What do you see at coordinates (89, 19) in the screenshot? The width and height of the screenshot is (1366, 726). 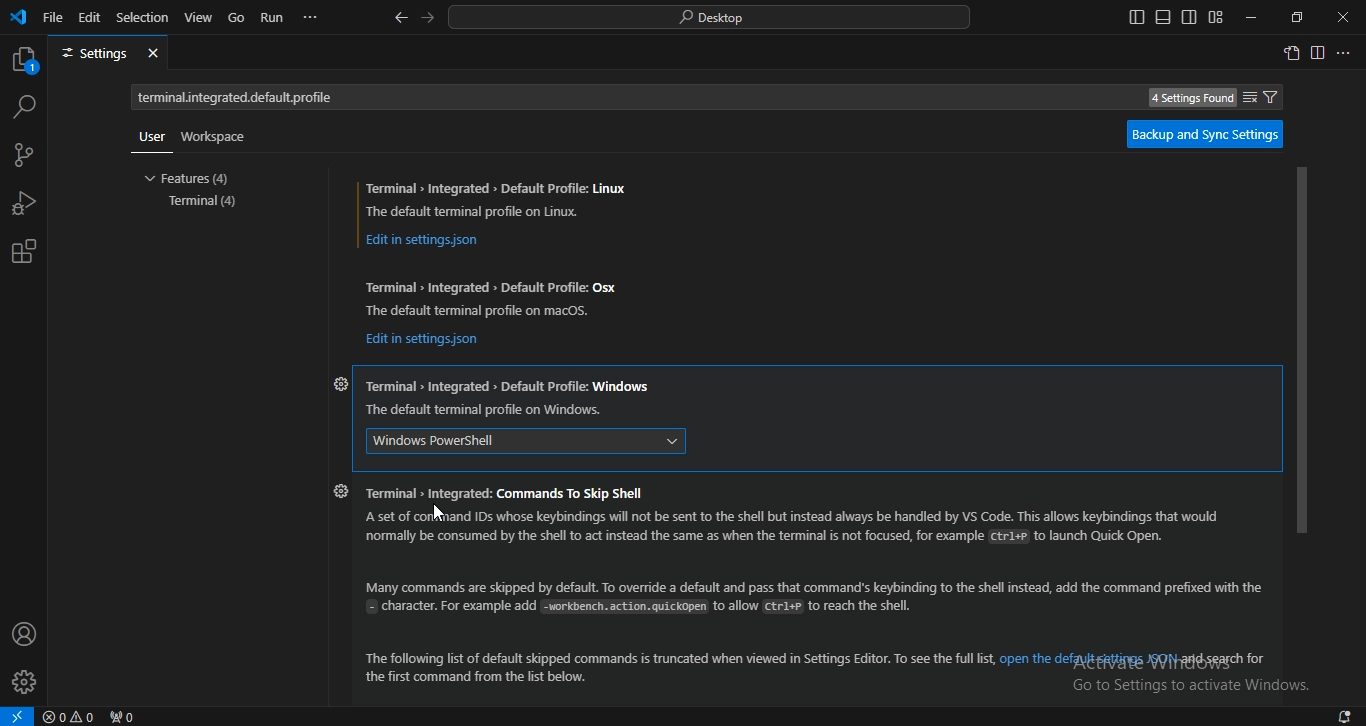 I see `edit` at bounding box center [89, 19].